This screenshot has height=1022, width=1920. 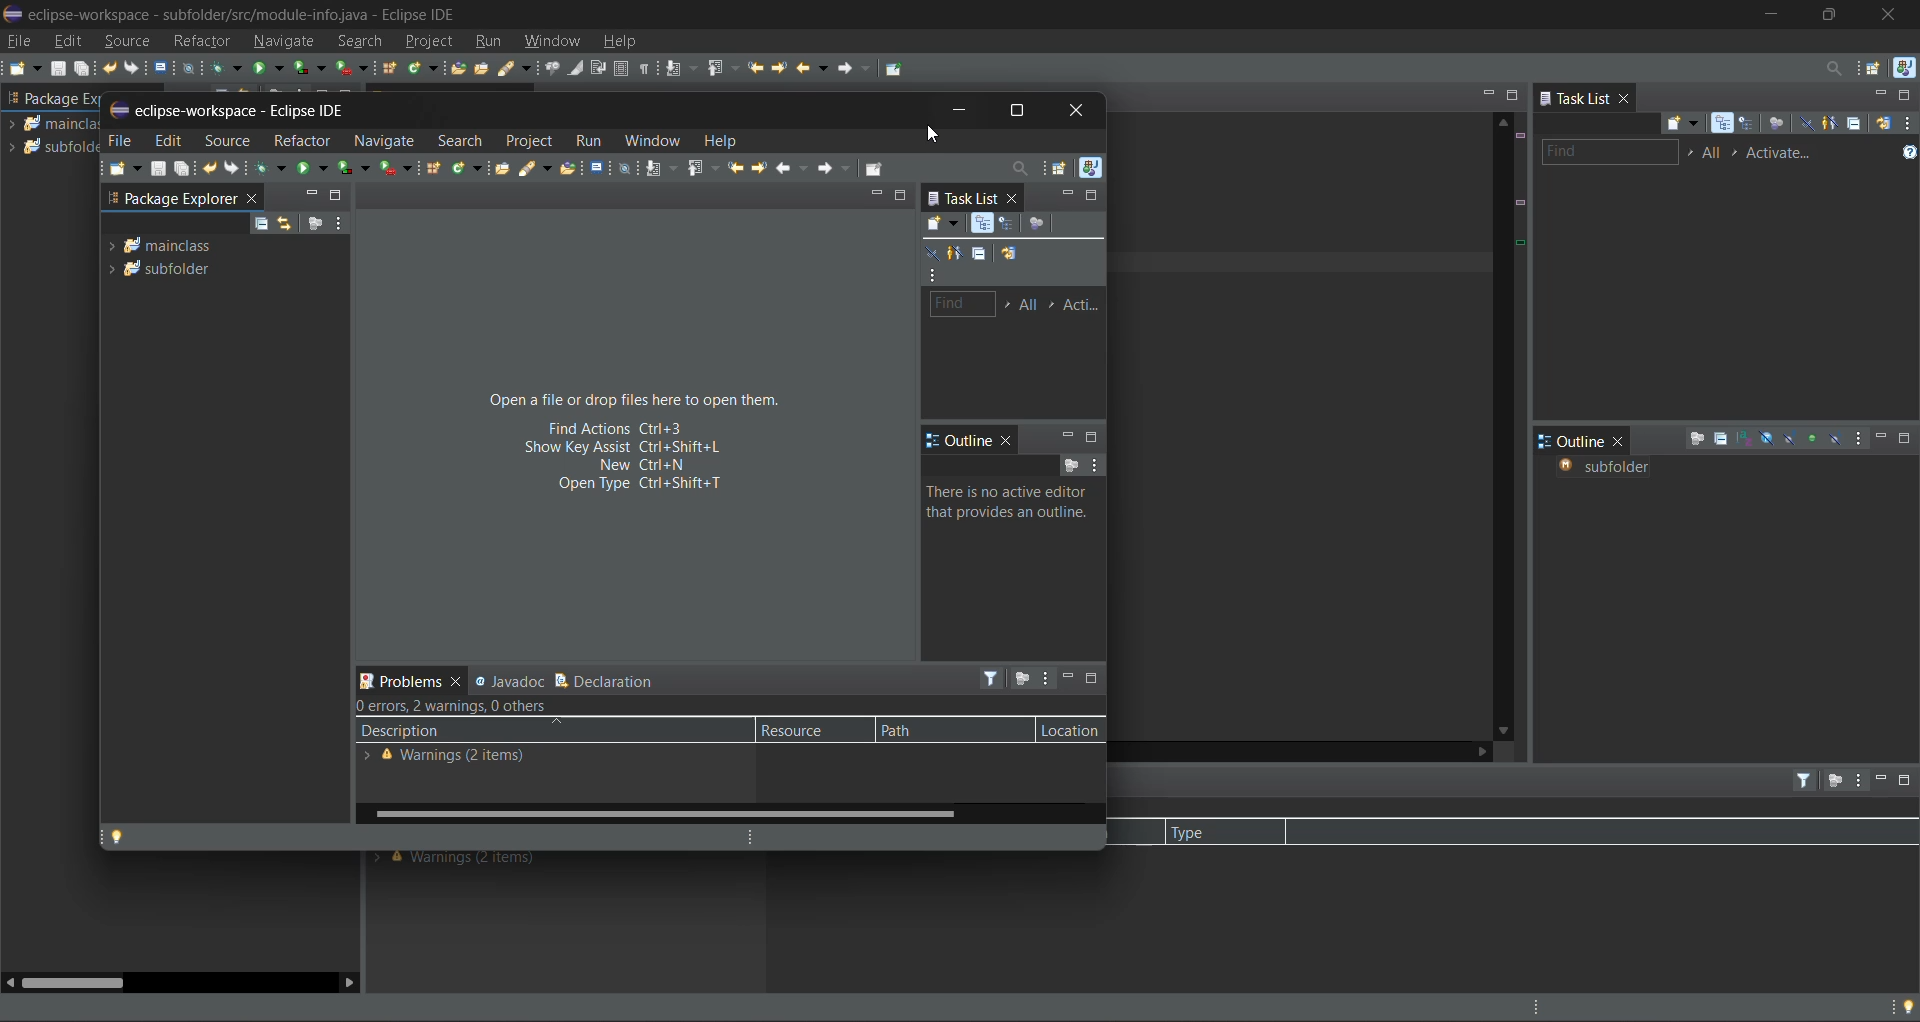 I want to click on metadata, so click(x=456, y=706).